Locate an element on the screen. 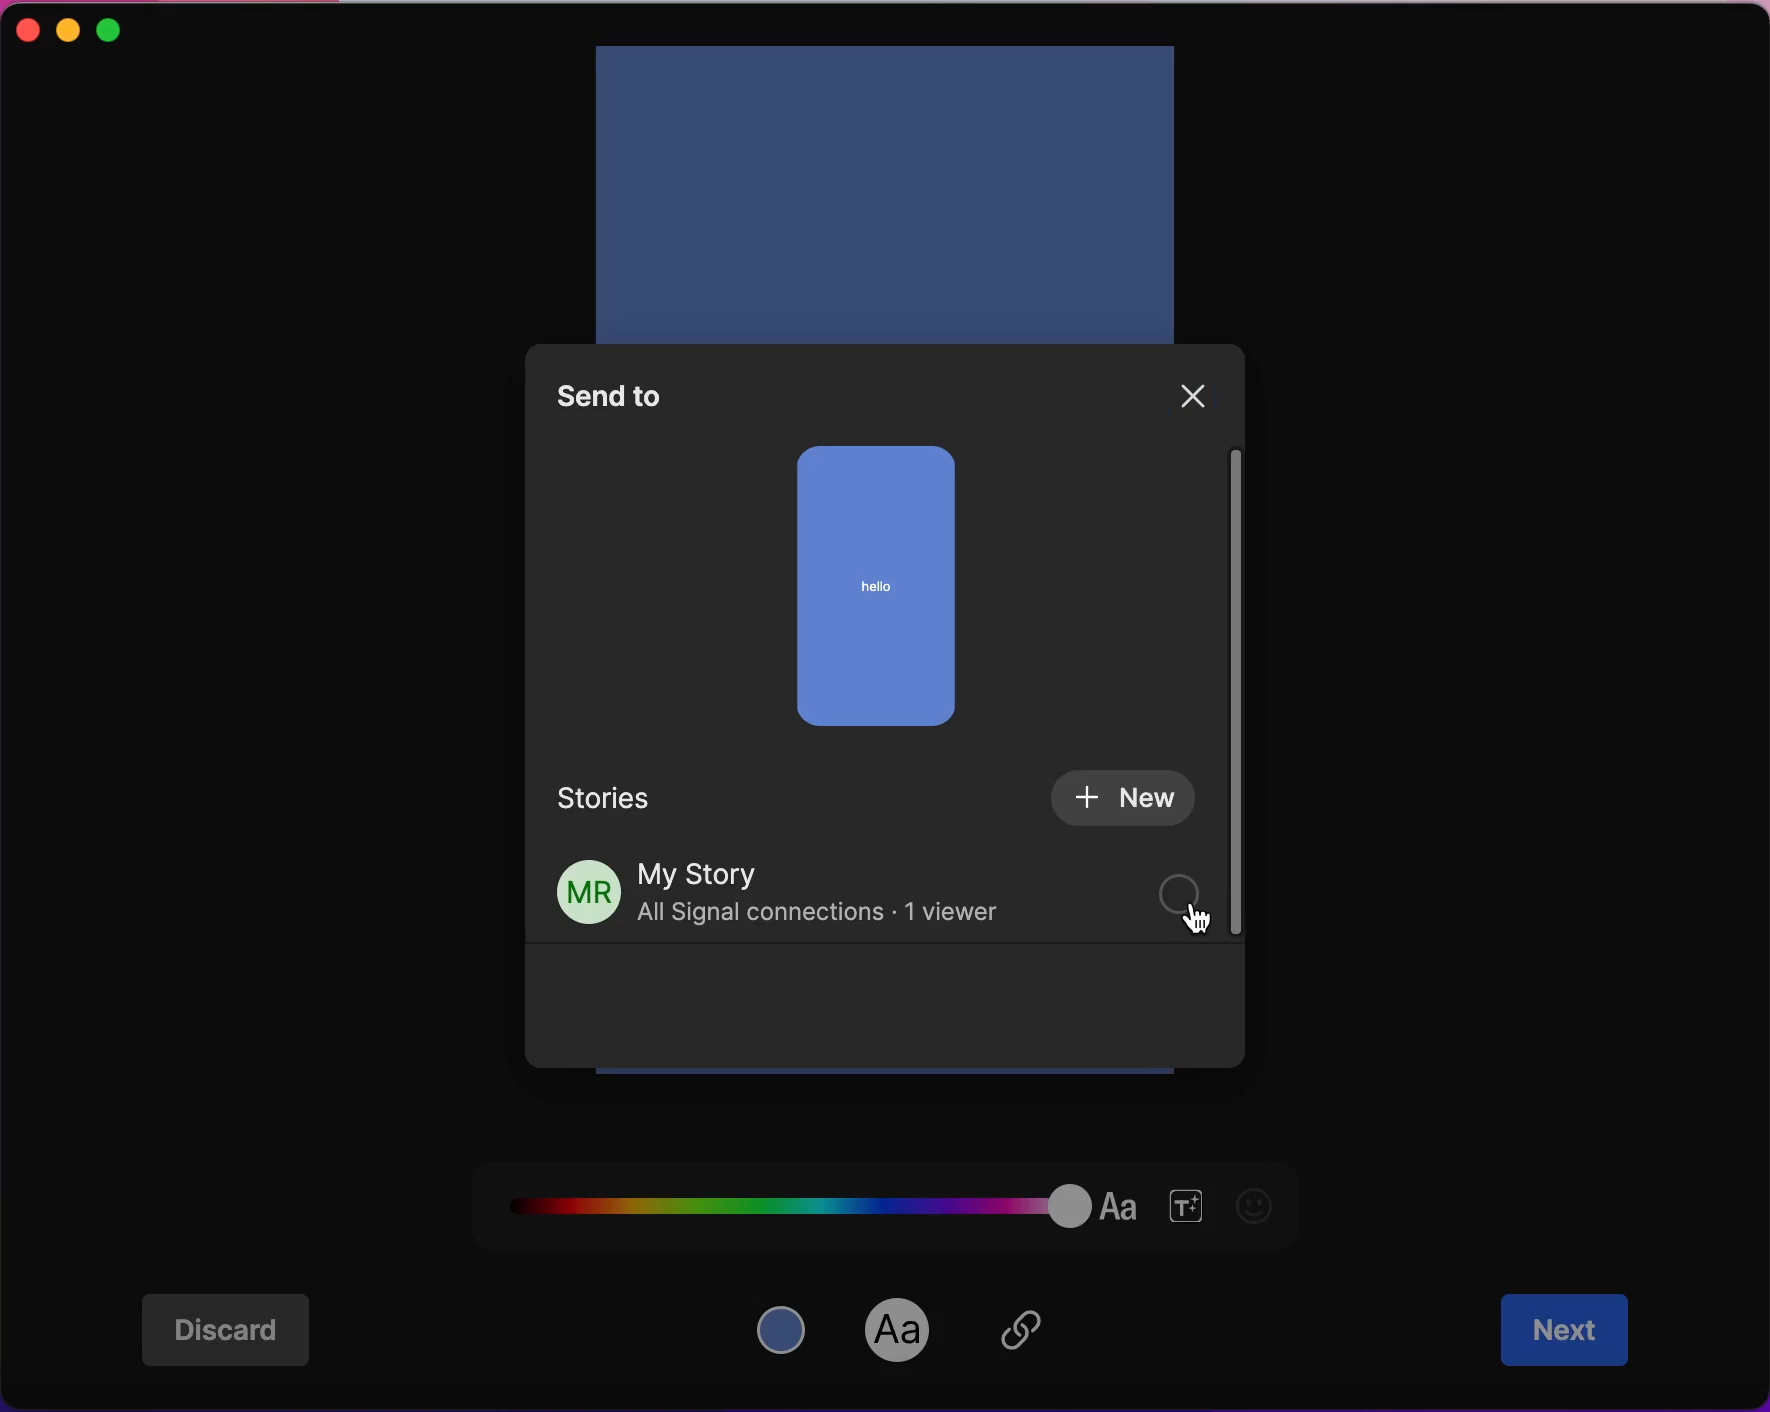 The image size is (1770, 1412). send to is located at coordinates (635, 395).